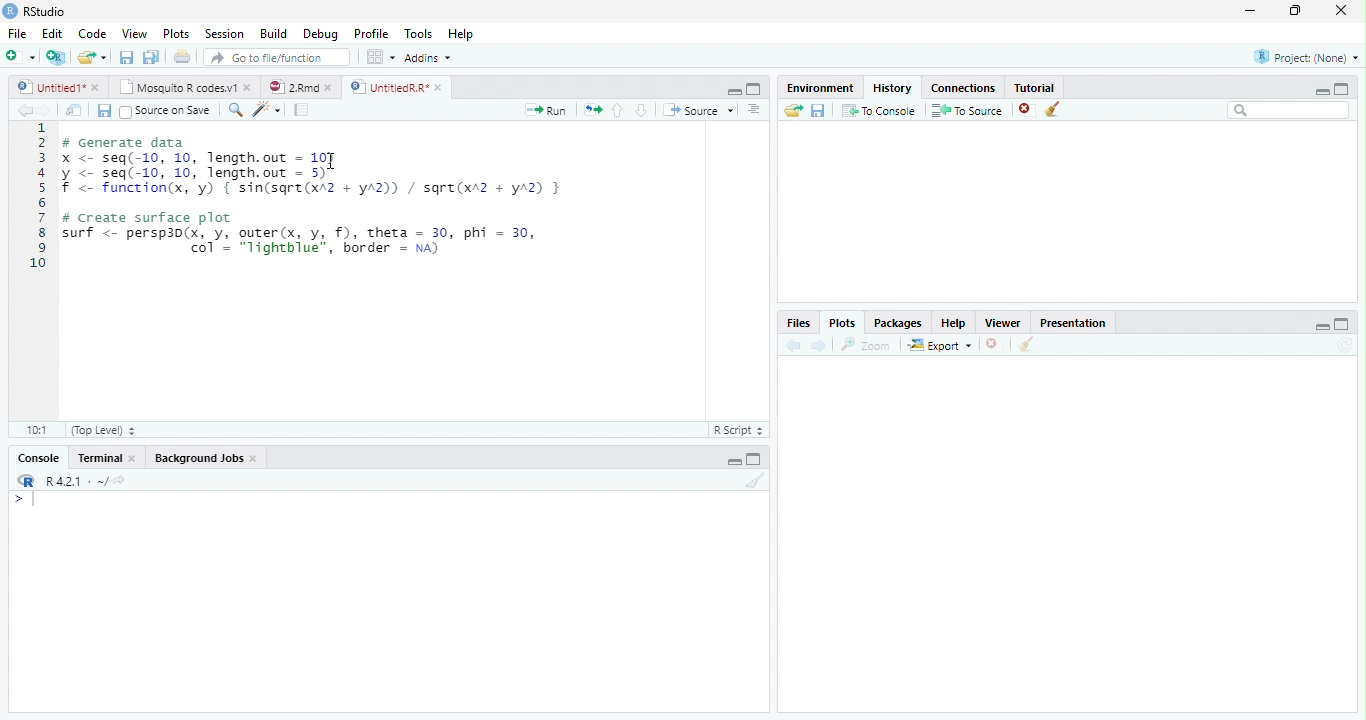  I want to click on R Script, so click(741, 430).